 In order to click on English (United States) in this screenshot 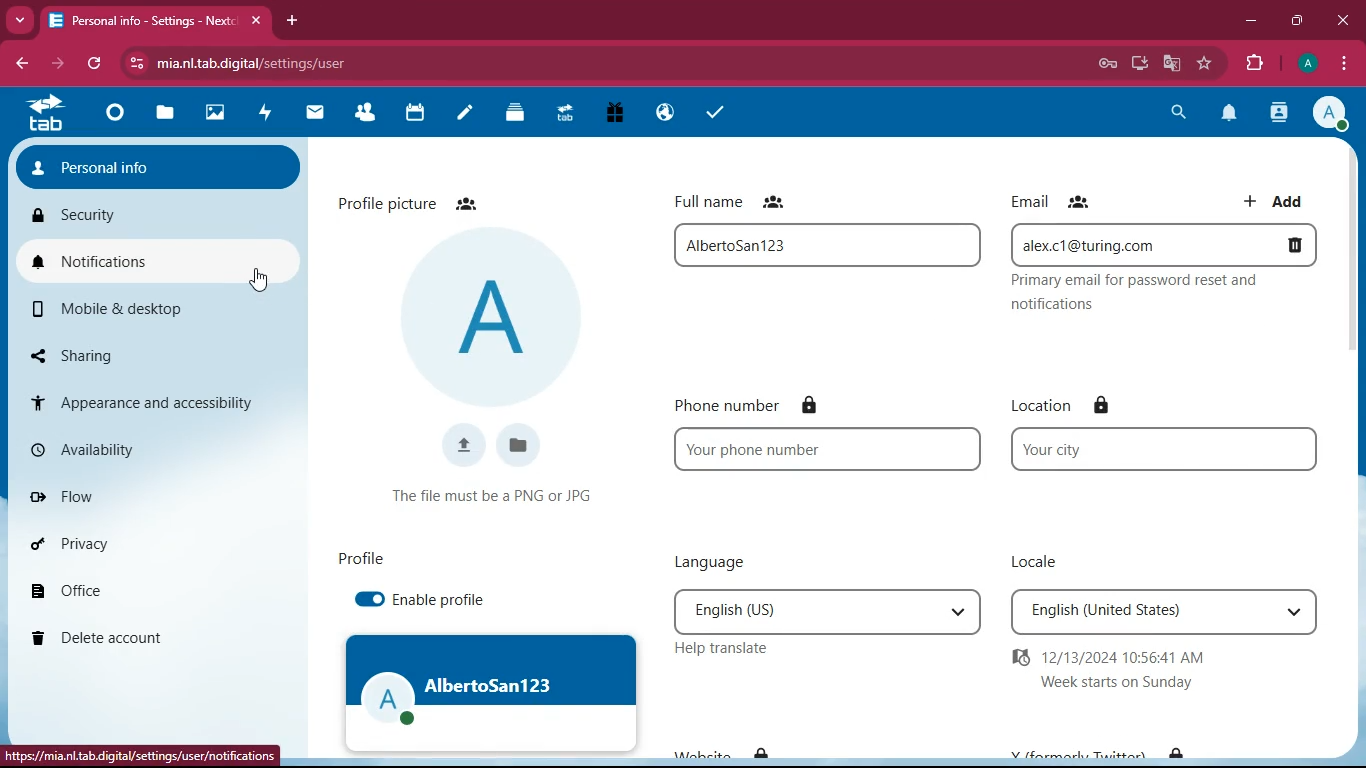, I will do `click(1136, 613)`.